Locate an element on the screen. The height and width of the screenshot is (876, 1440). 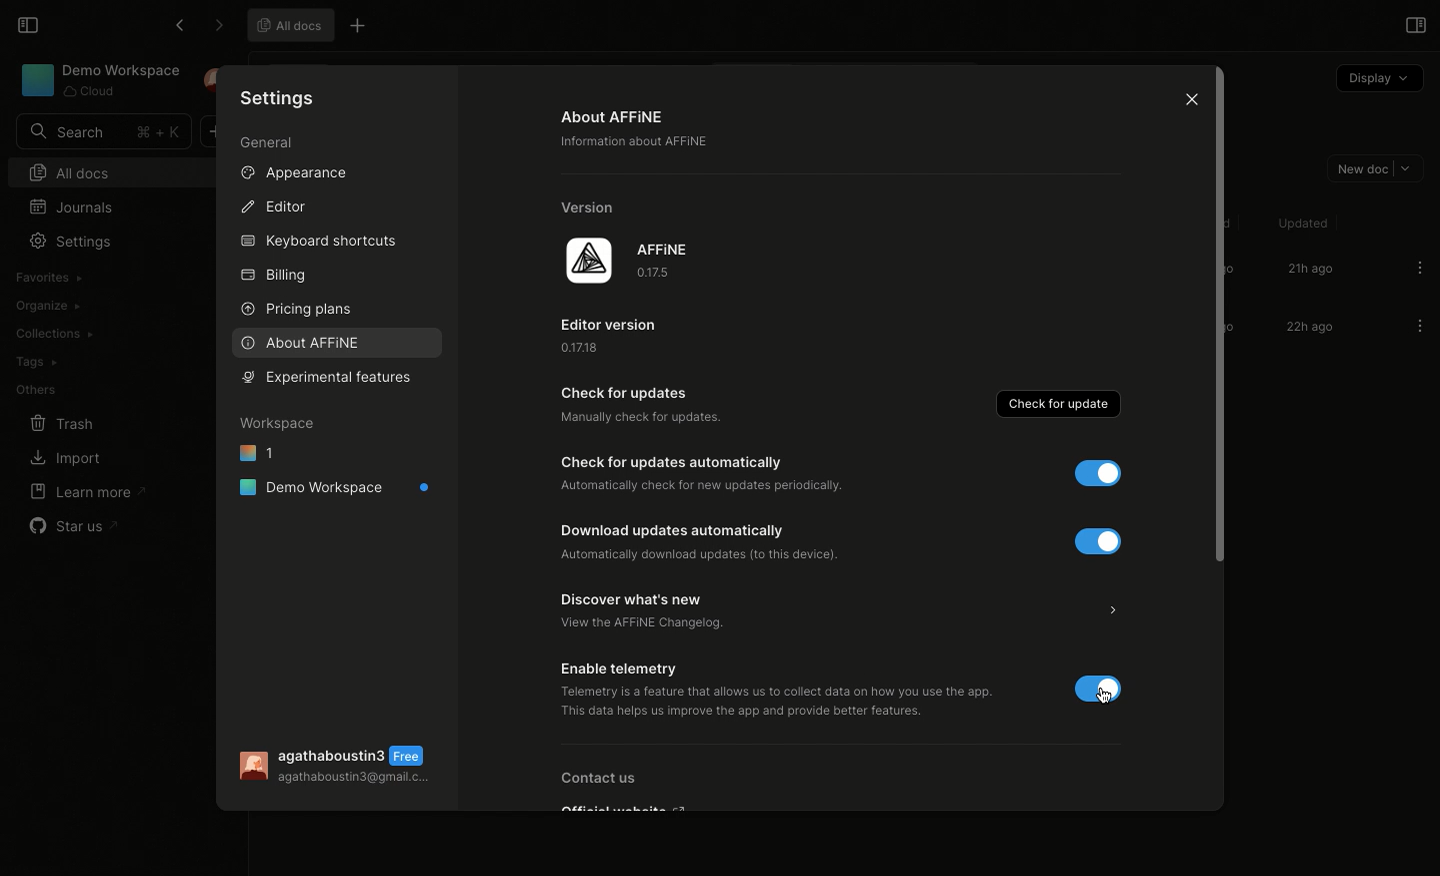
disable is located at coordinates (1102, 687).